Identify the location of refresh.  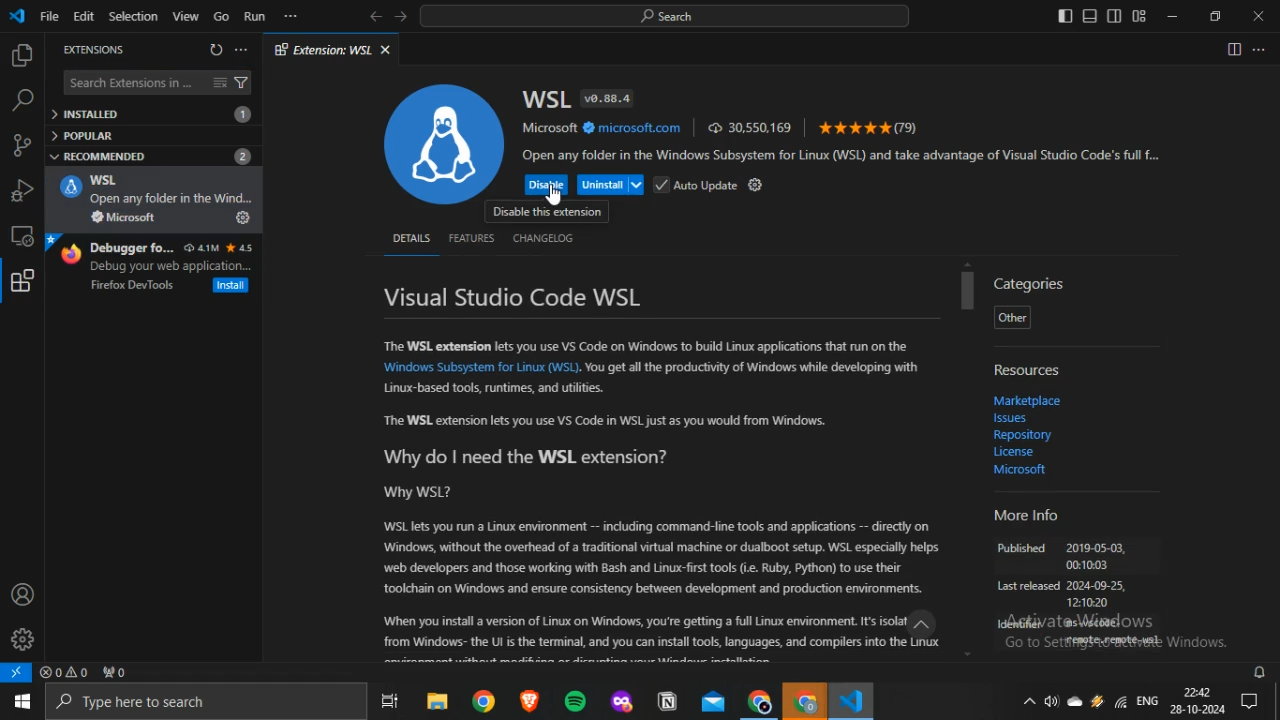
(216, 49).